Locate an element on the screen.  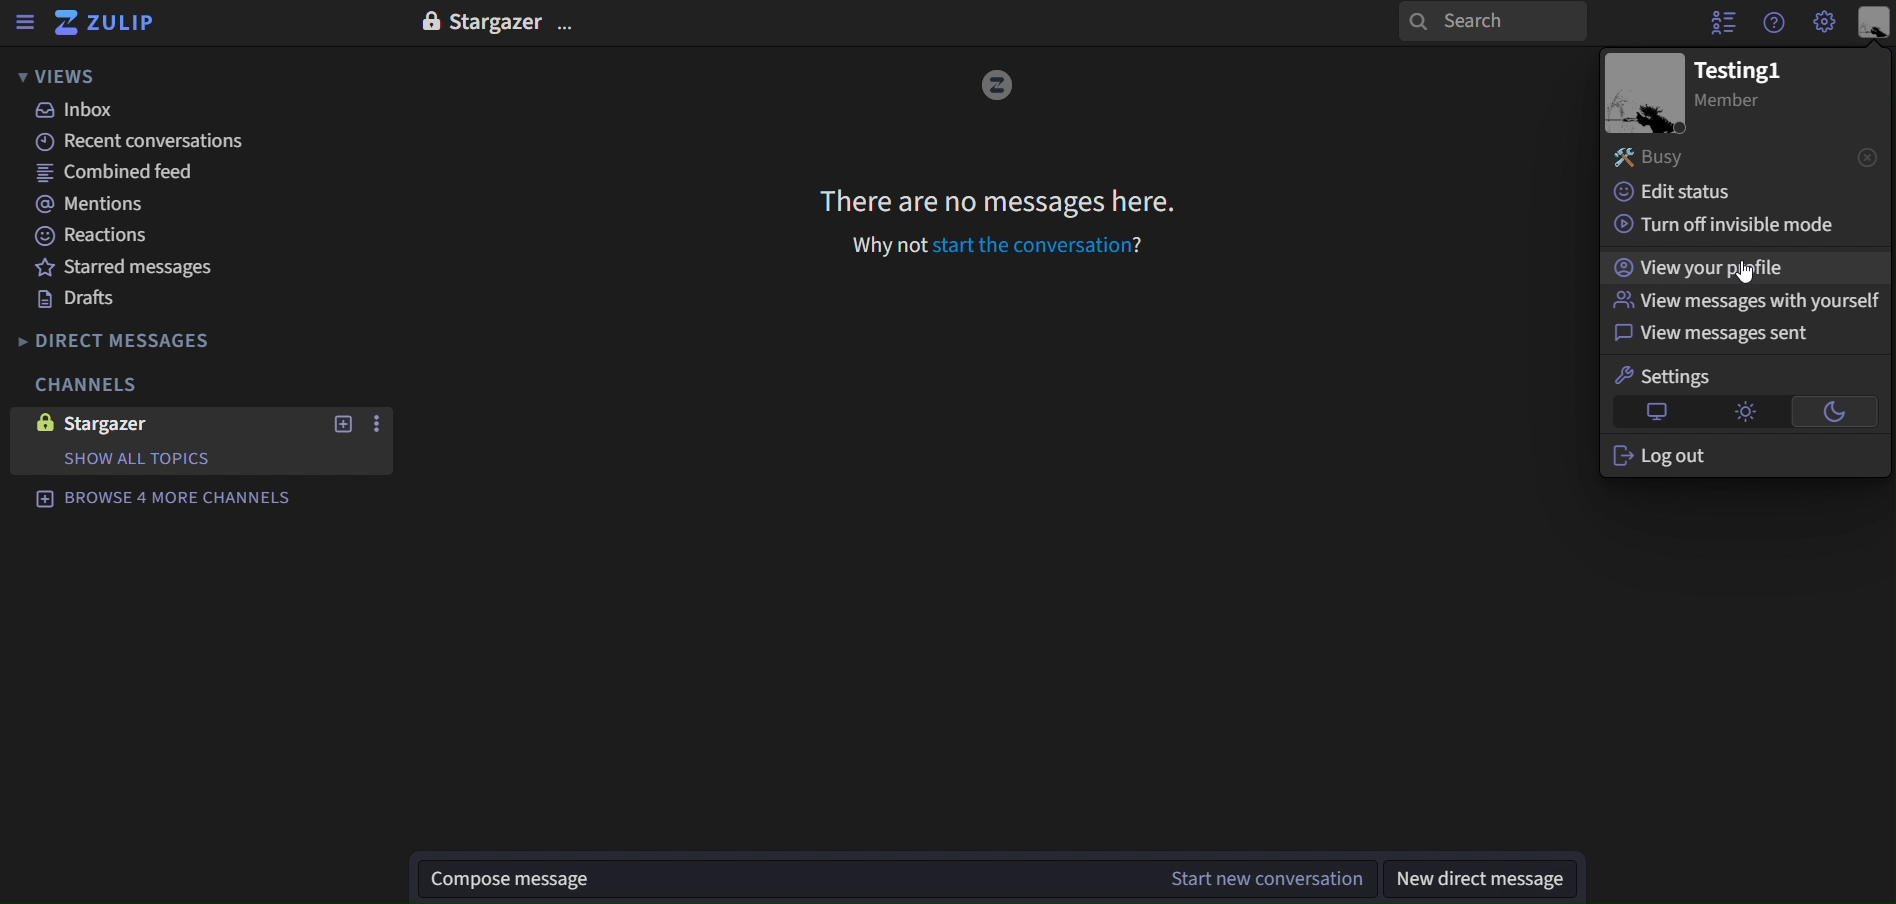
image is located at coordinates (997, 85).